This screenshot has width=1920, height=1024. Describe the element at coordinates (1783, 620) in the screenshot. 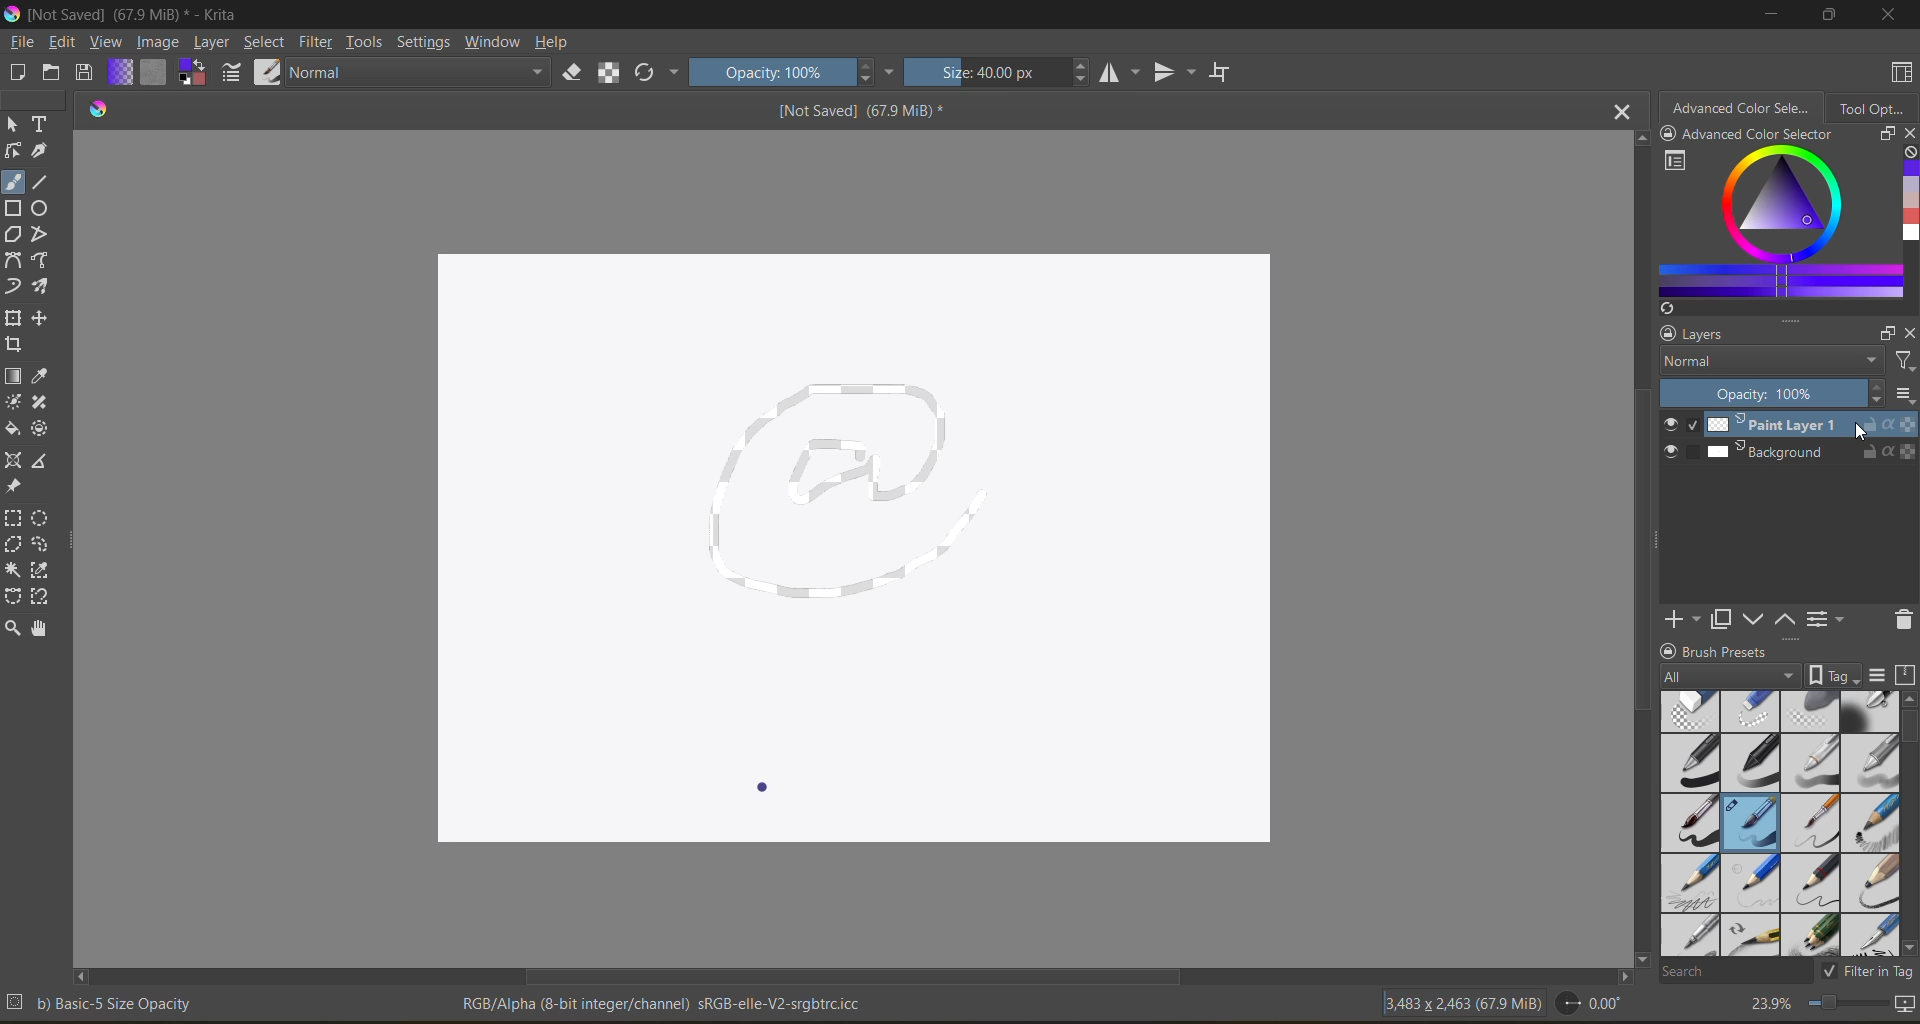

I see `mask up` at that location.